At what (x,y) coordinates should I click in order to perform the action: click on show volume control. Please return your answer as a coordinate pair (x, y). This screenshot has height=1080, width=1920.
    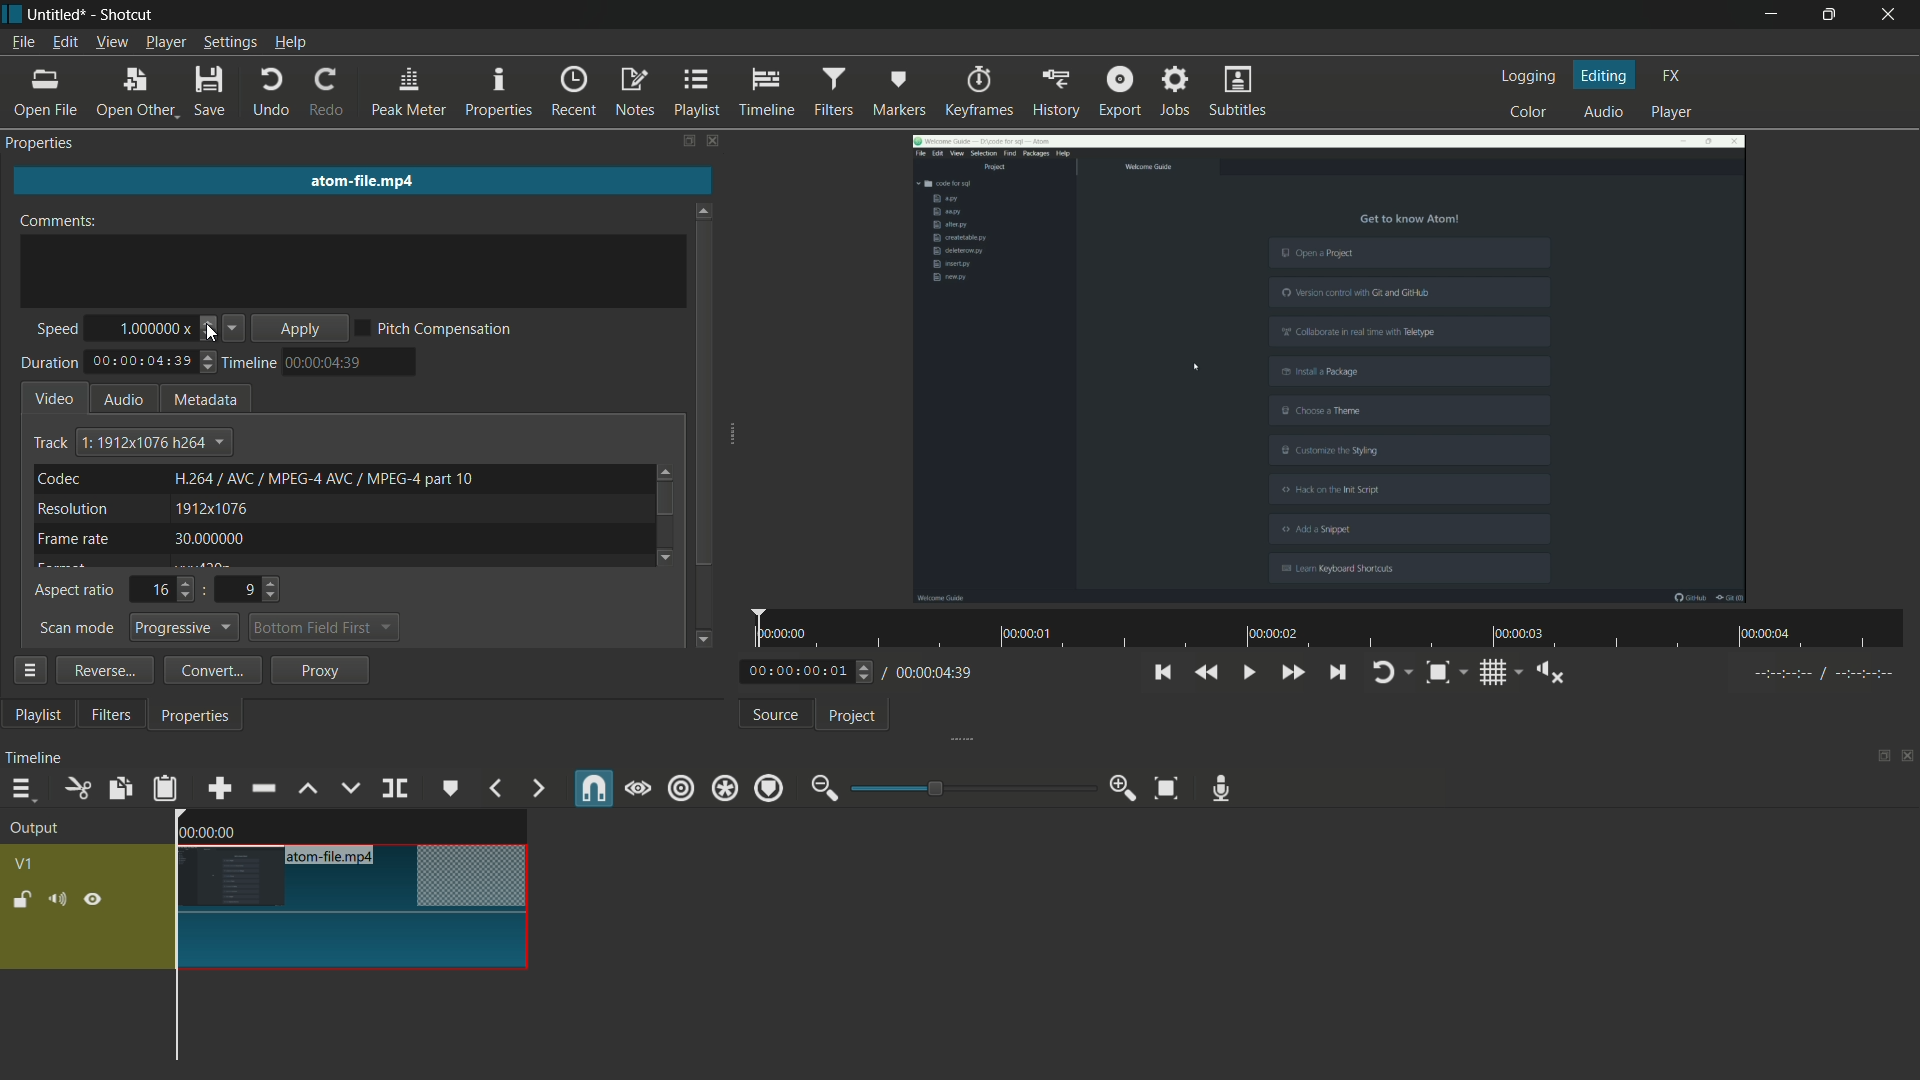
    Looking at the image, I should click on (1550, 673).